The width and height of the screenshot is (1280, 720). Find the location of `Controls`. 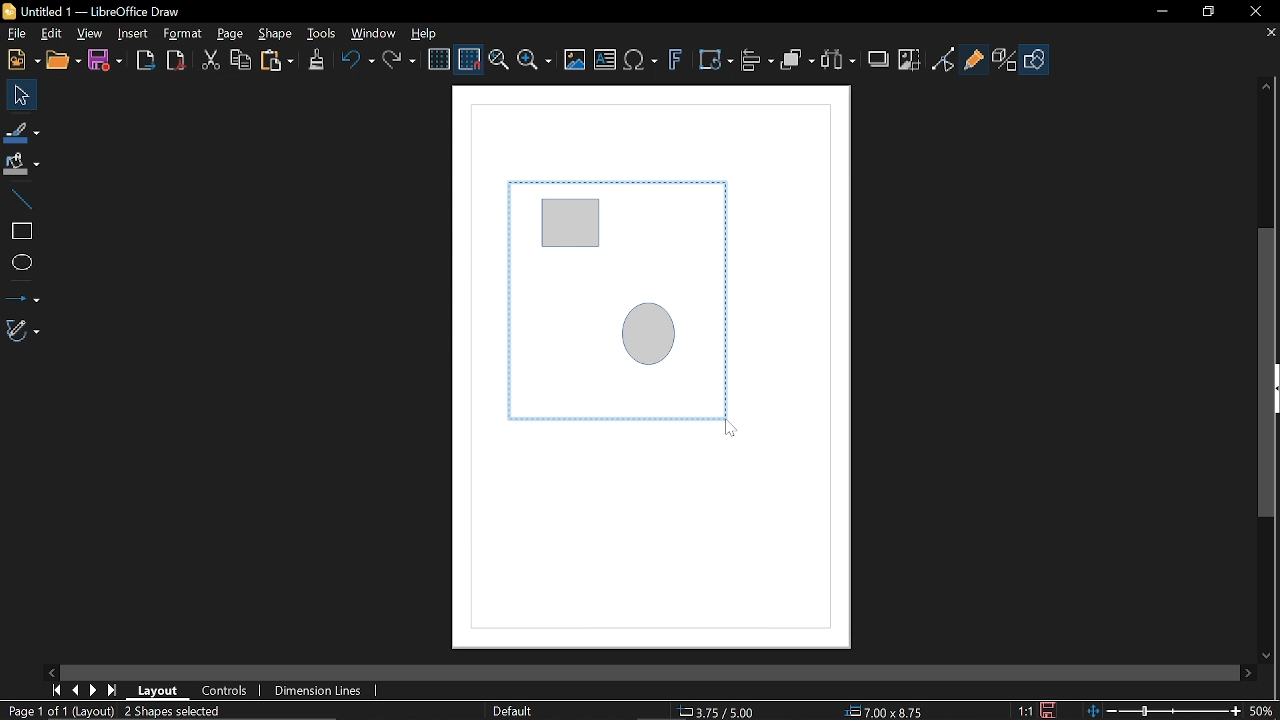

Controls is located at coordinates (222, 691).